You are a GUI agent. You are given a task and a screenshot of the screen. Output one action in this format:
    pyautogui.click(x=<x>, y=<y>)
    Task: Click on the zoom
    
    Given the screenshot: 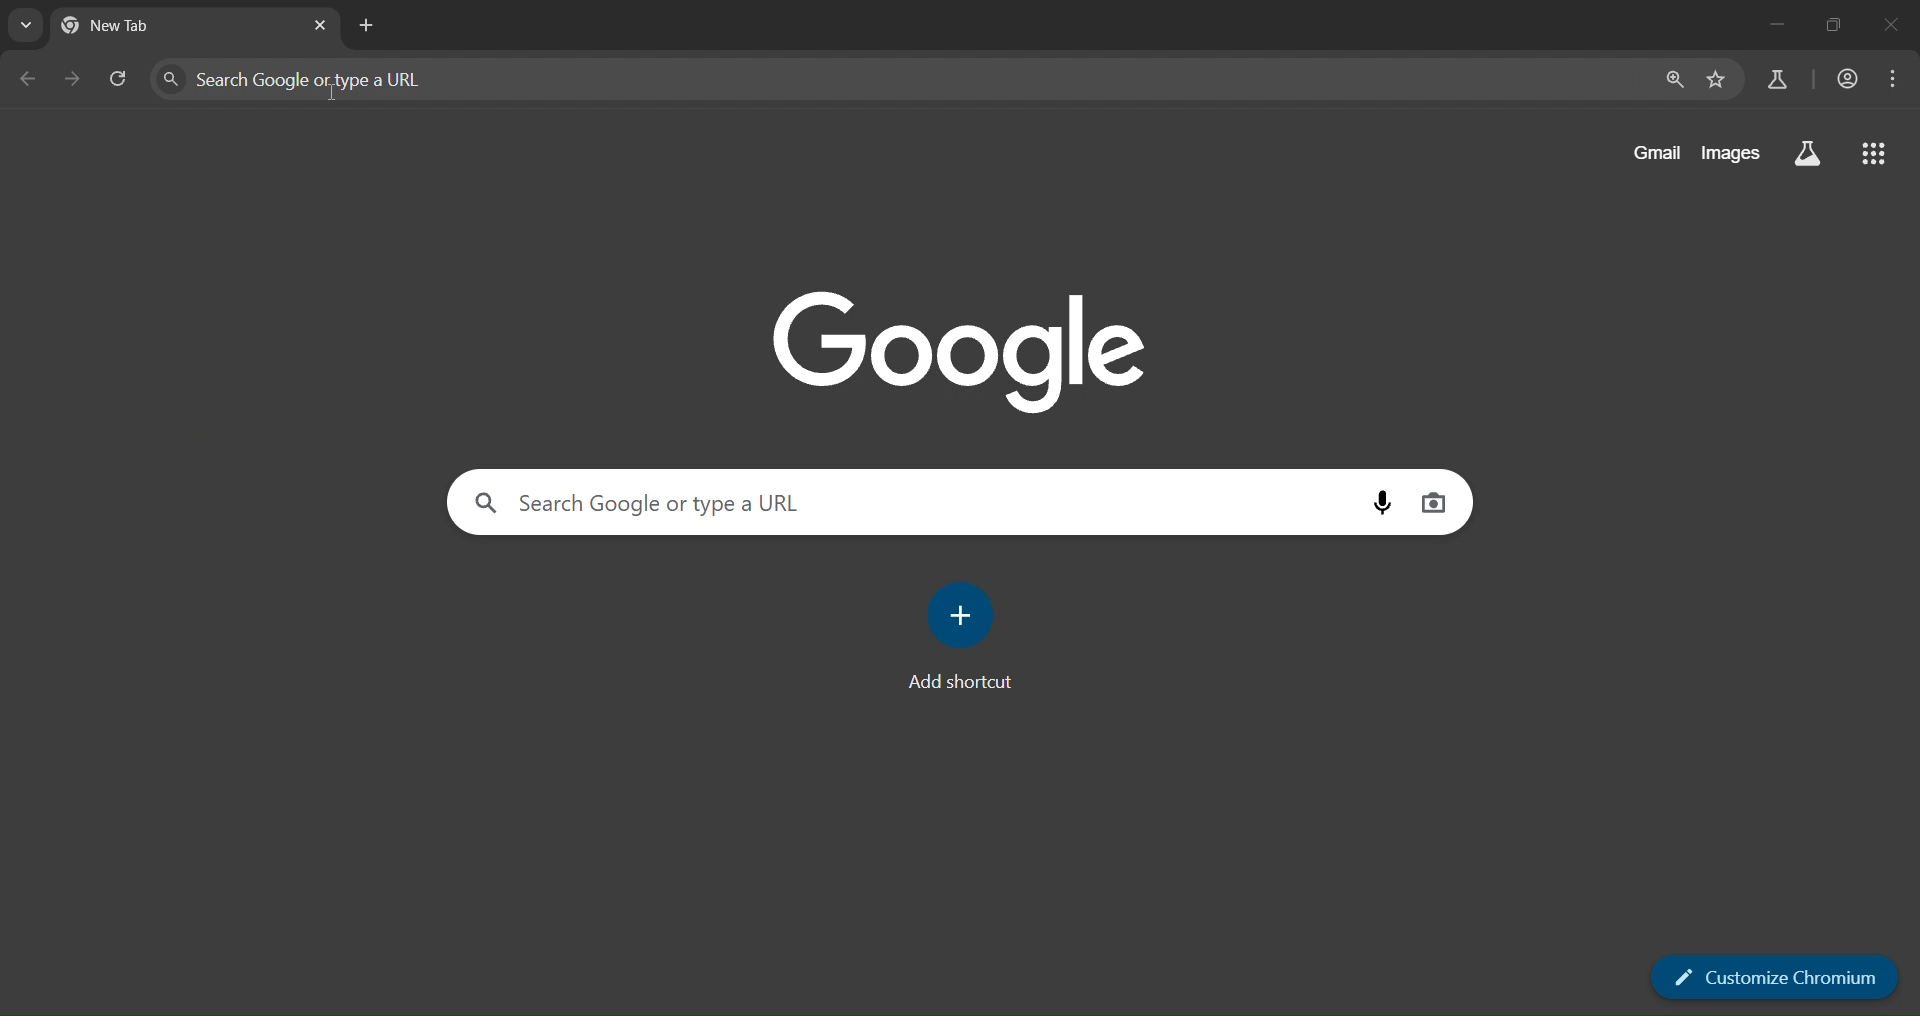 What is the action you would take?
    pyautogui.click(x=1669, y=81)
    